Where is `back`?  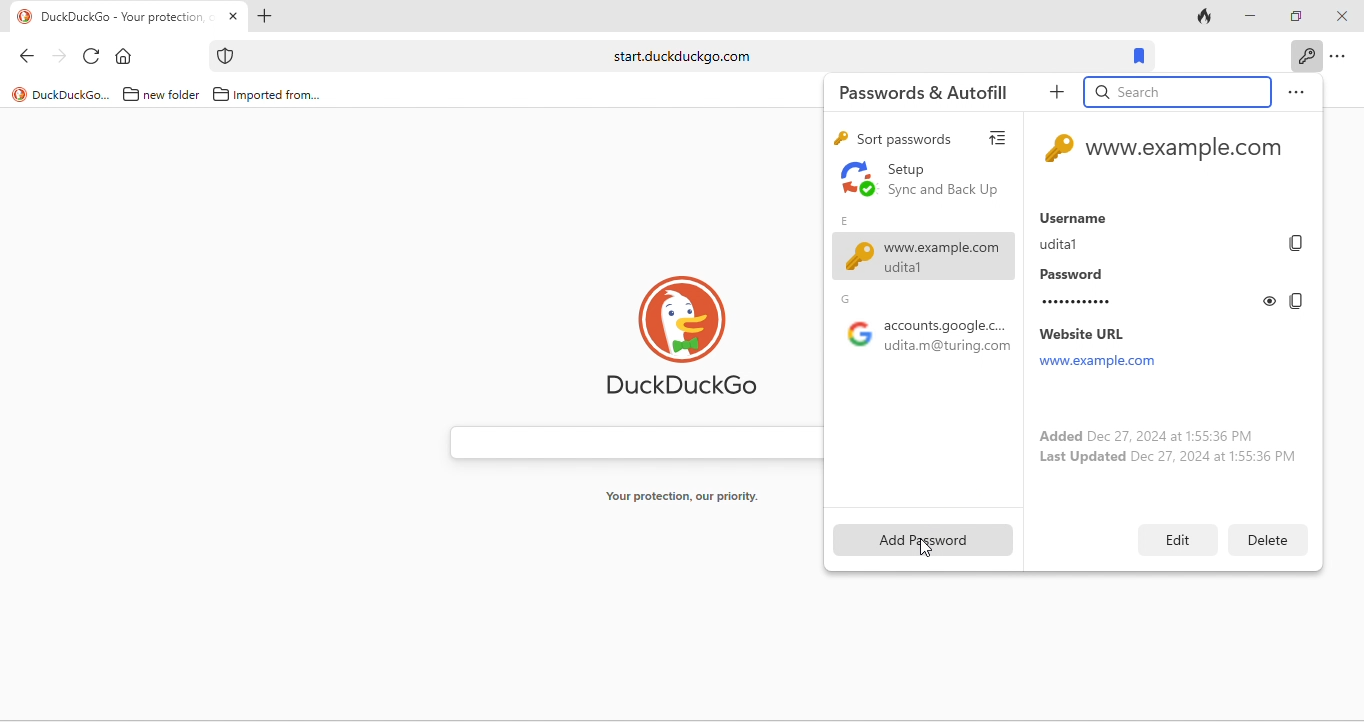 back is located at coordinates (26, 57).